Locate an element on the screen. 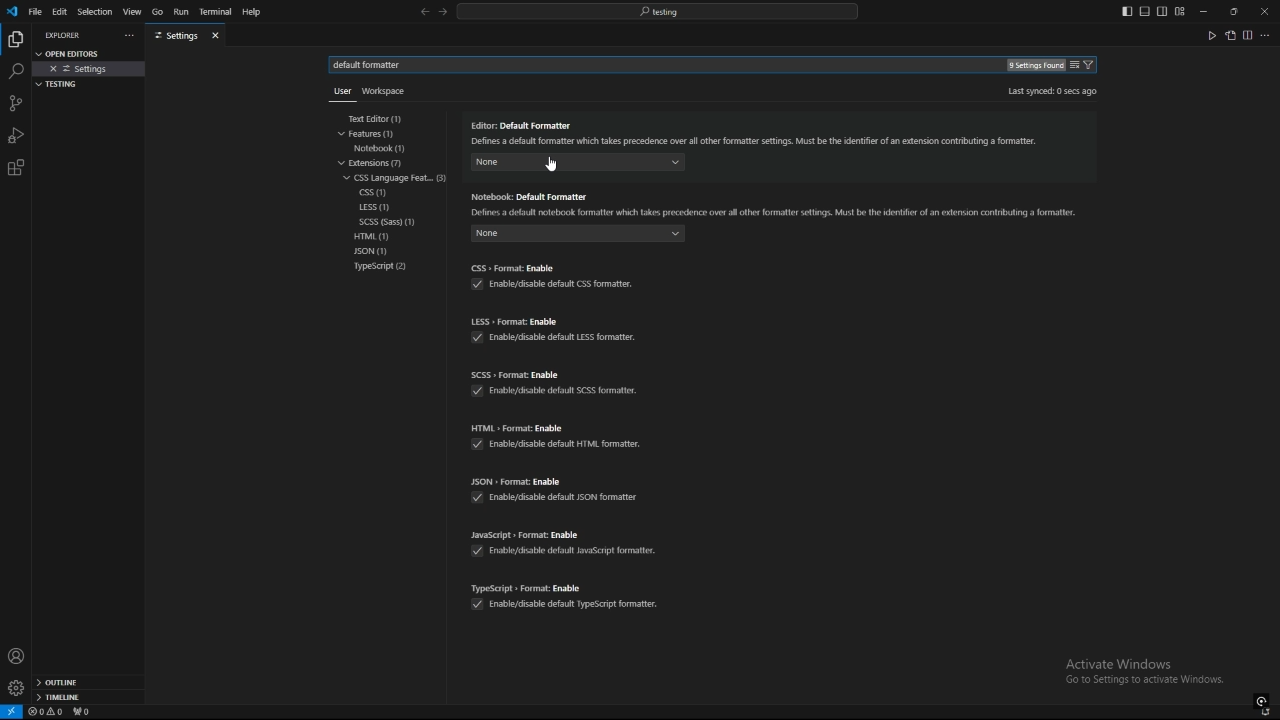 The height and width of the screenshot is (720, 1280). run is located at coordinates (180, 12).